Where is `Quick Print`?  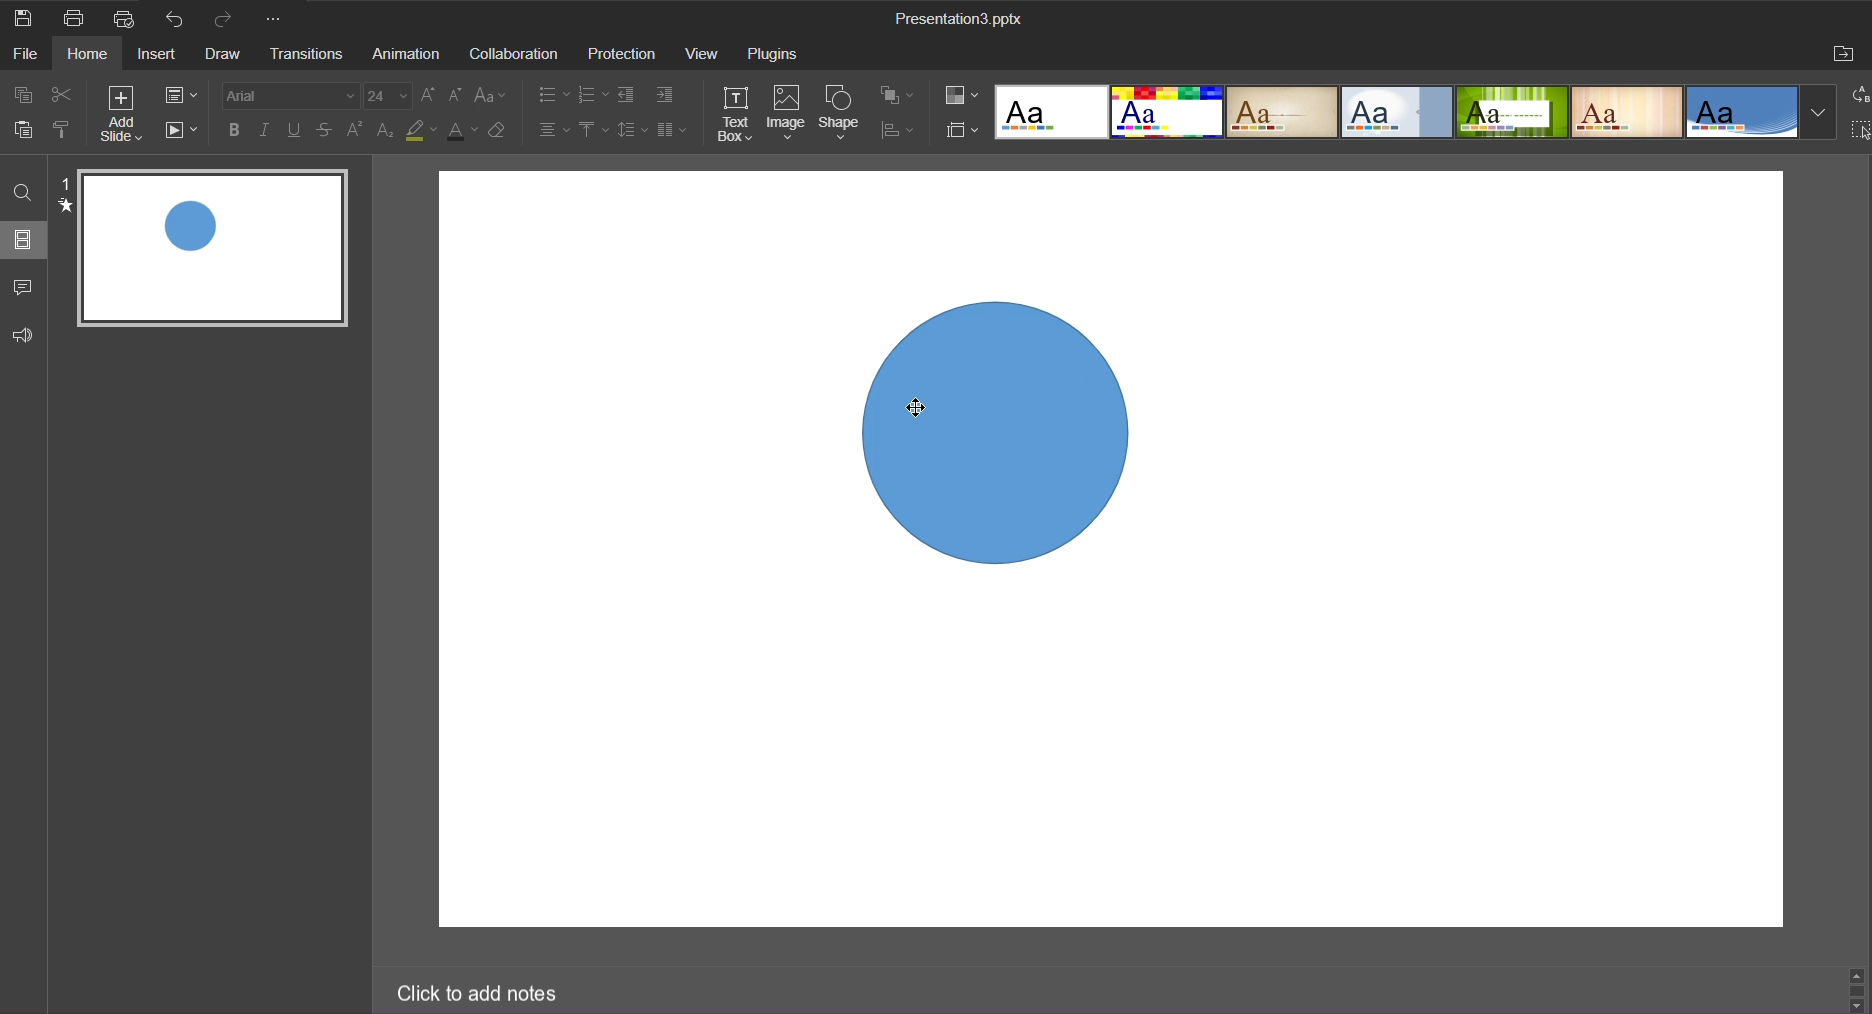
Quick Print is located at coordinates (122, 18).